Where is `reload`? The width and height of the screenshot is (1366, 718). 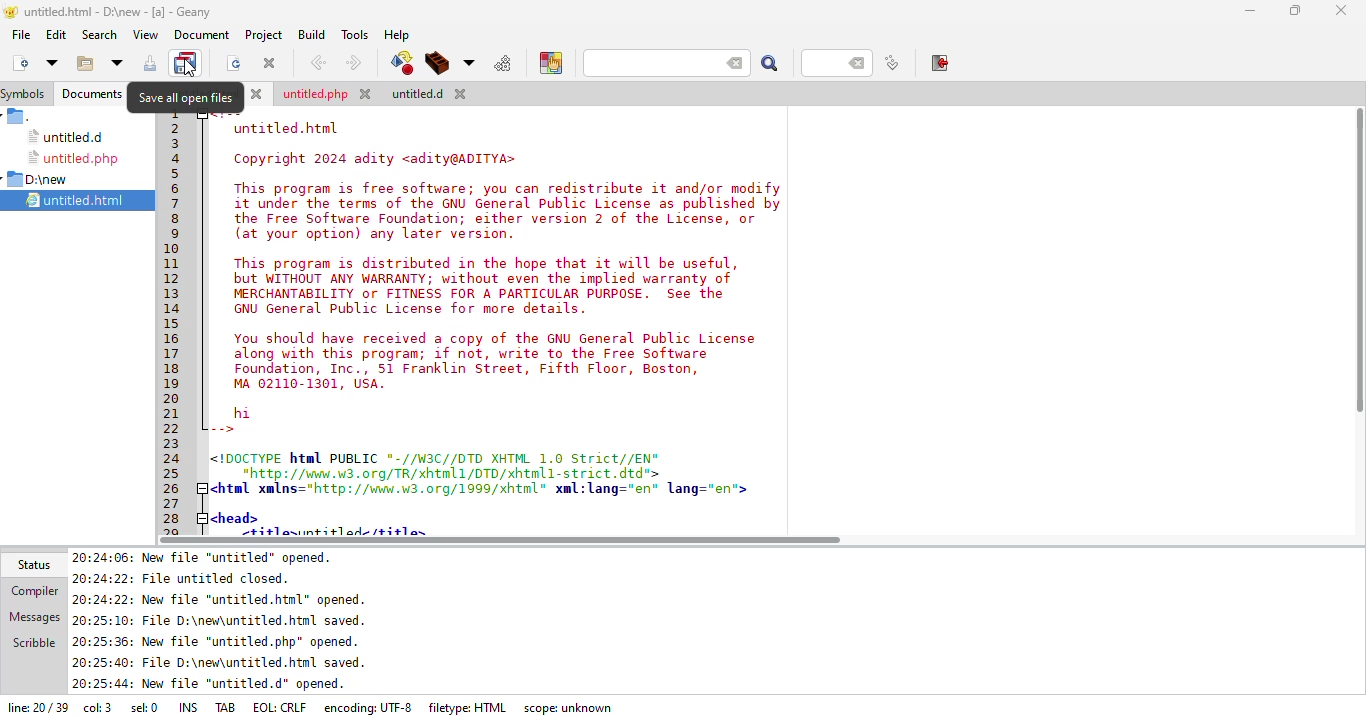 reload is located at coordinates (233, 64).